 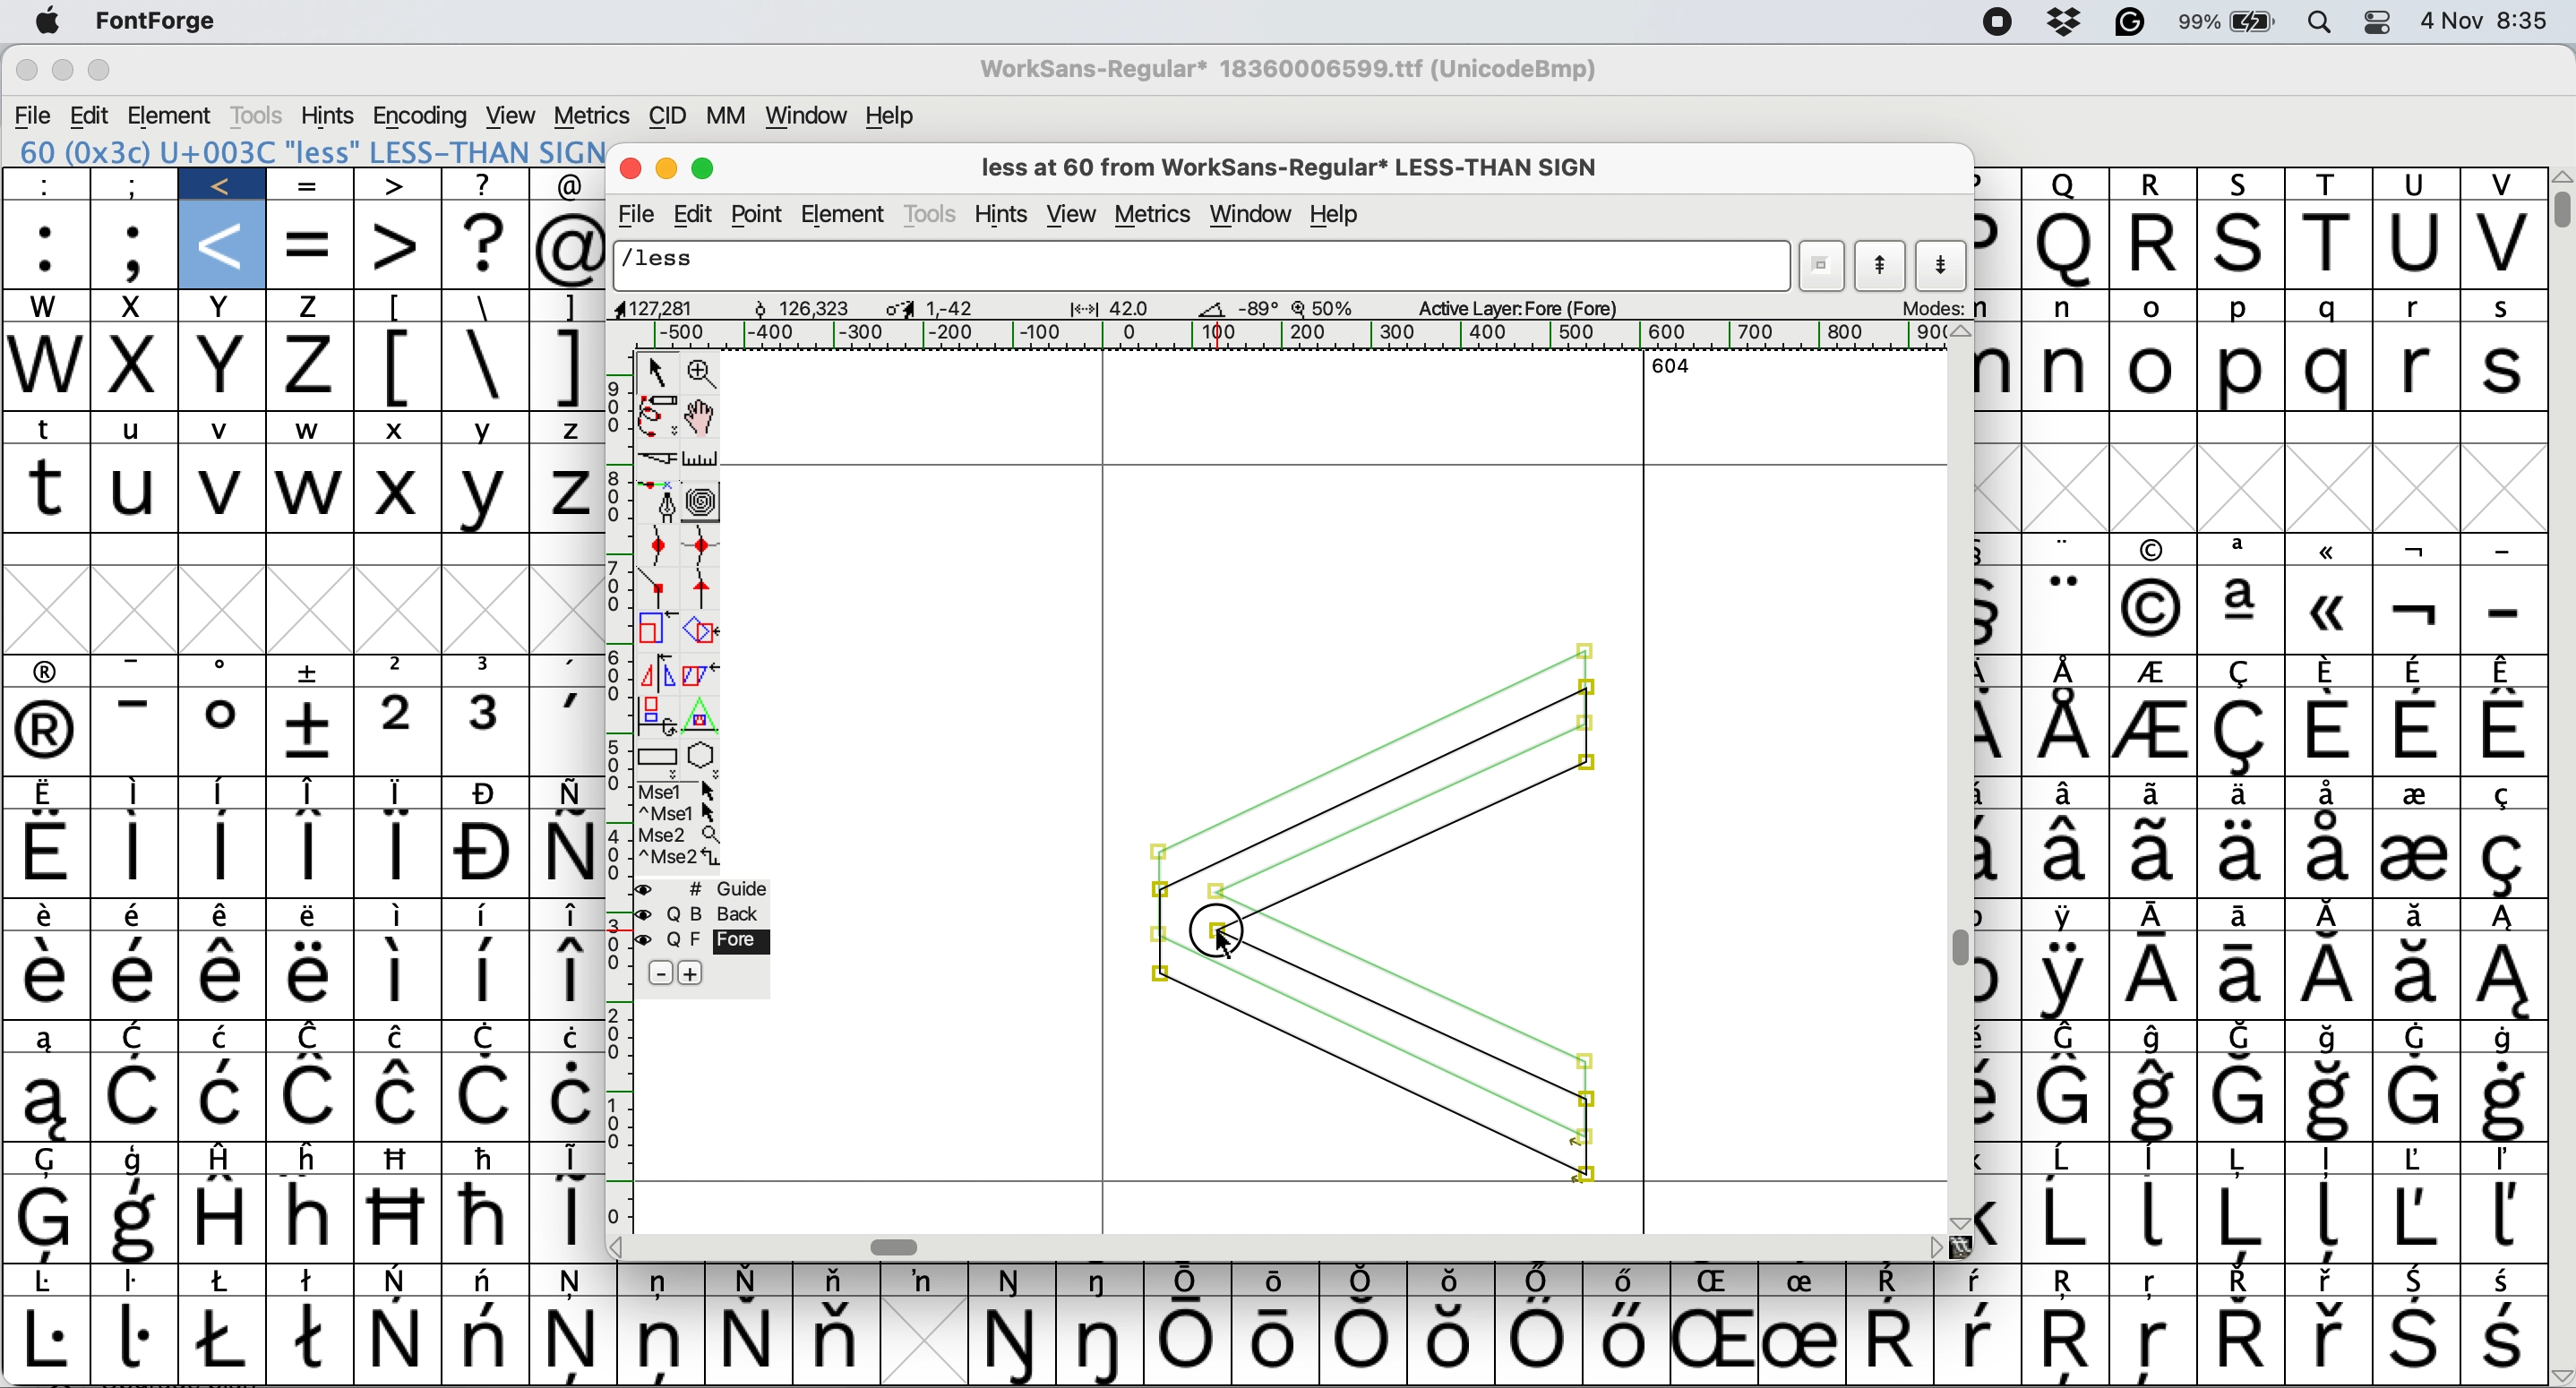 I want to click on Symbol, so click(x=2417, y=551).